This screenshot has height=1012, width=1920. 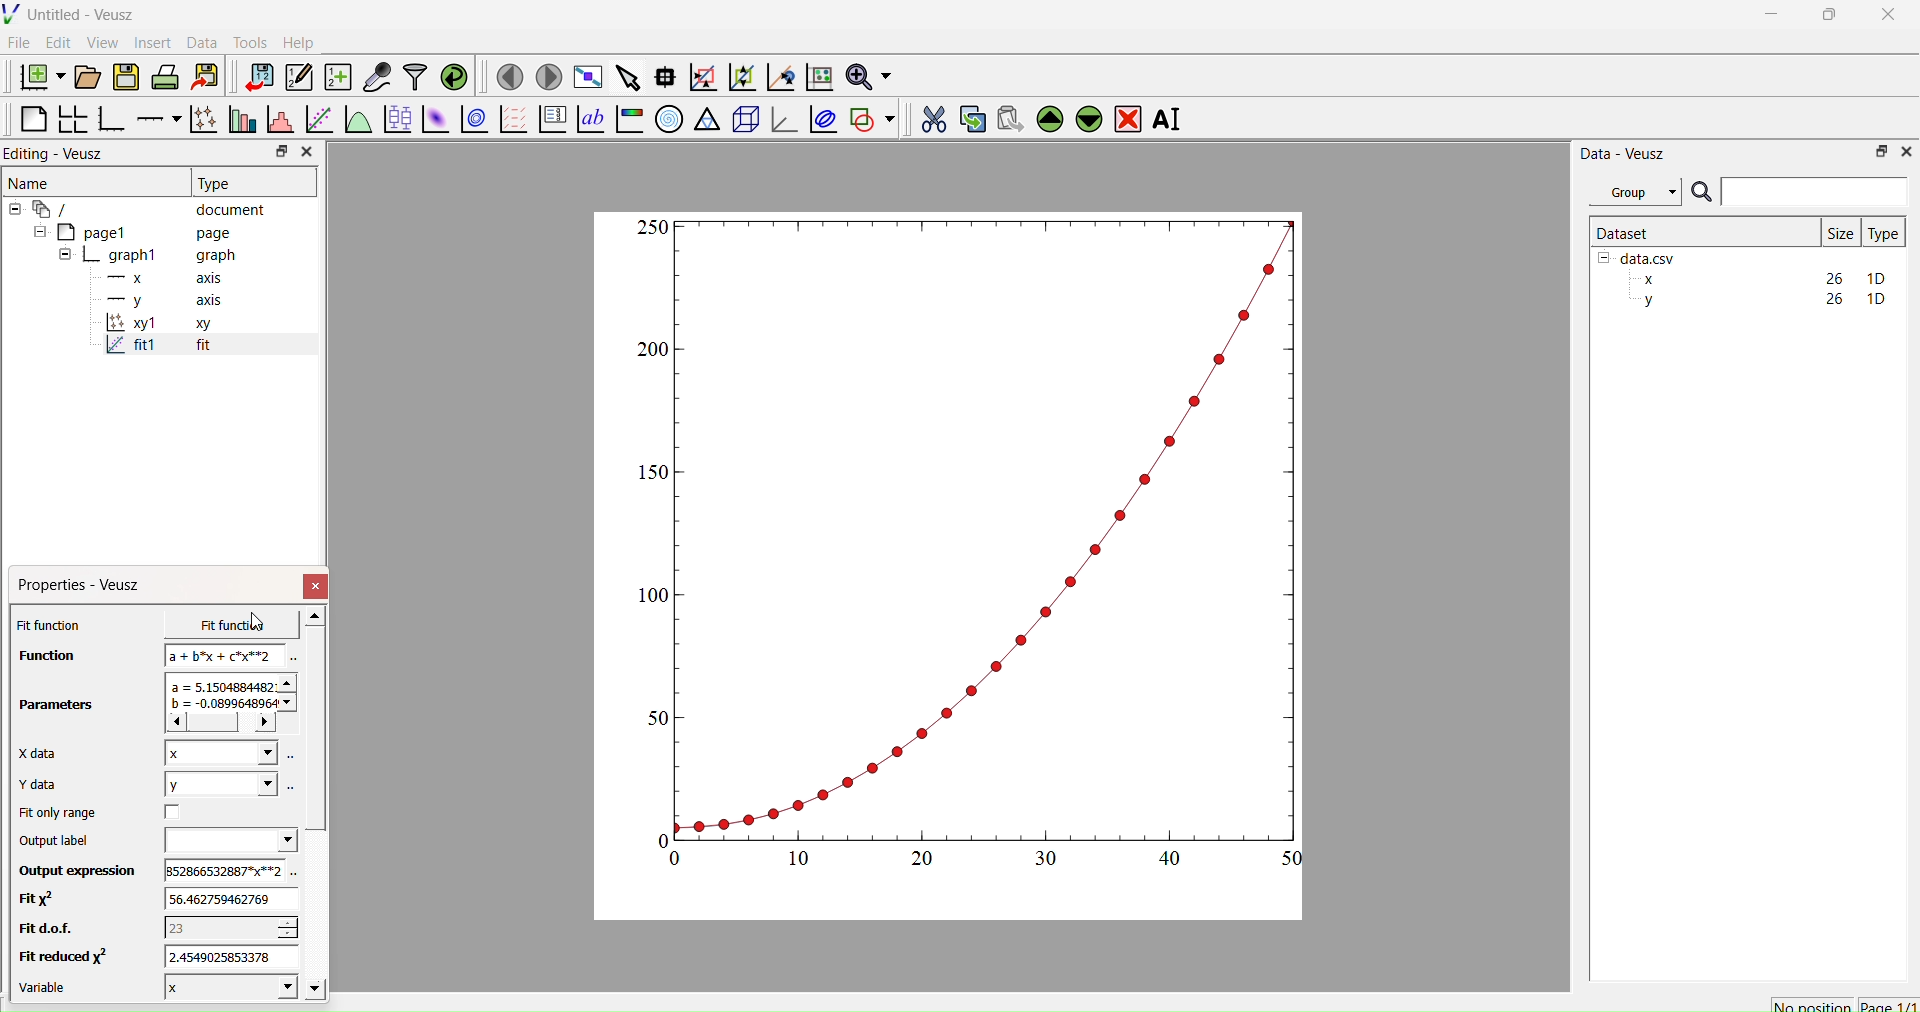 I want to click on a+b*x+c*x**2, so click(x=218, y=655).